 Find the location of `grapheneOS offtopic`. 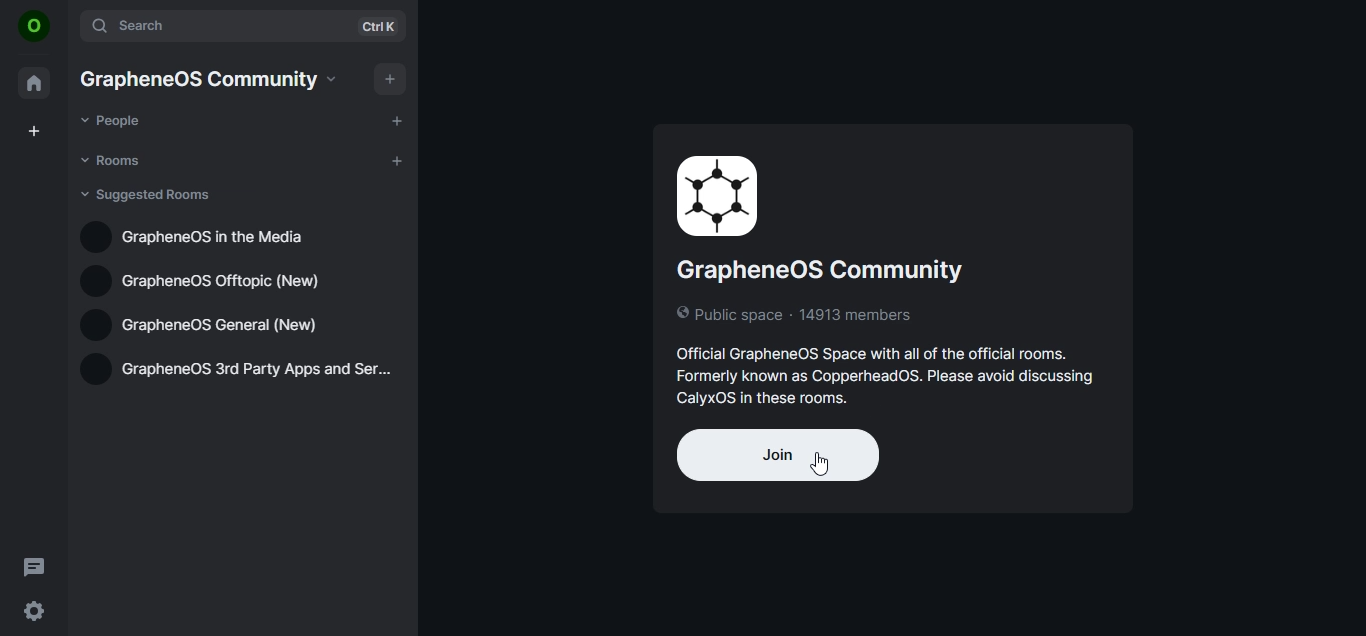

grapheneOS offtopic is located at coordinates (213, 280).